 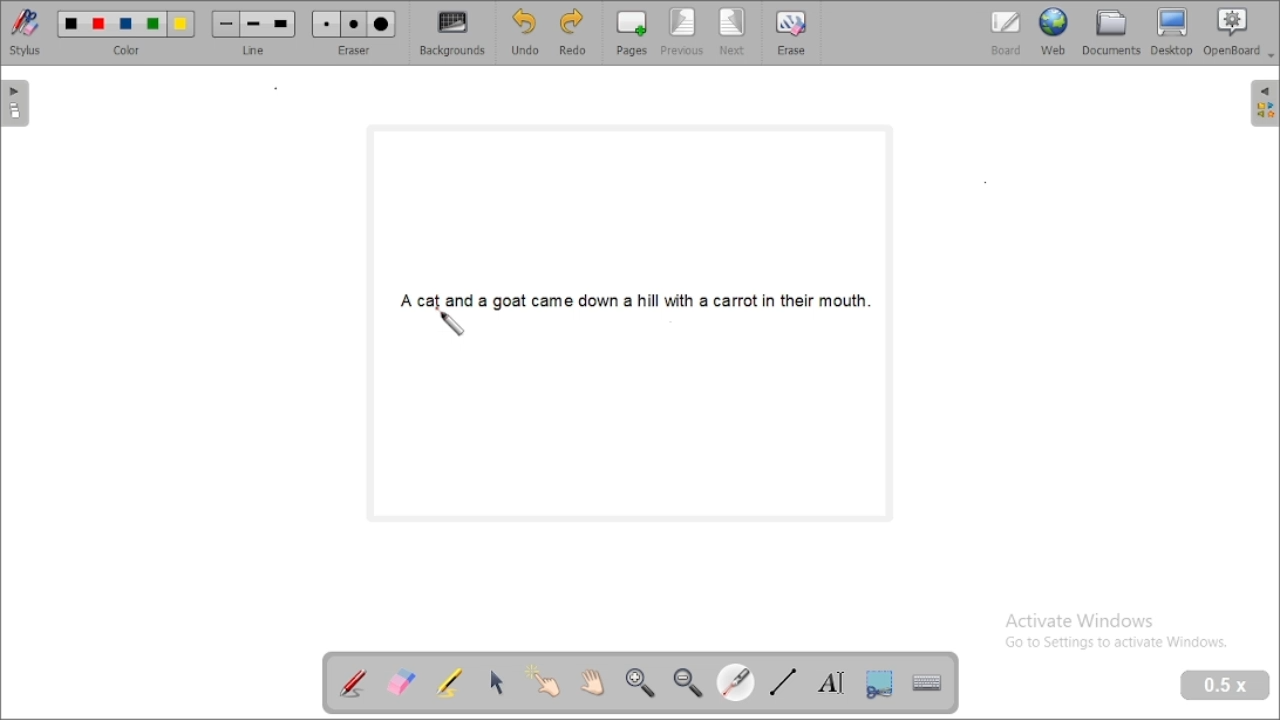 I want to click on previous, so click(x=682, y=33).